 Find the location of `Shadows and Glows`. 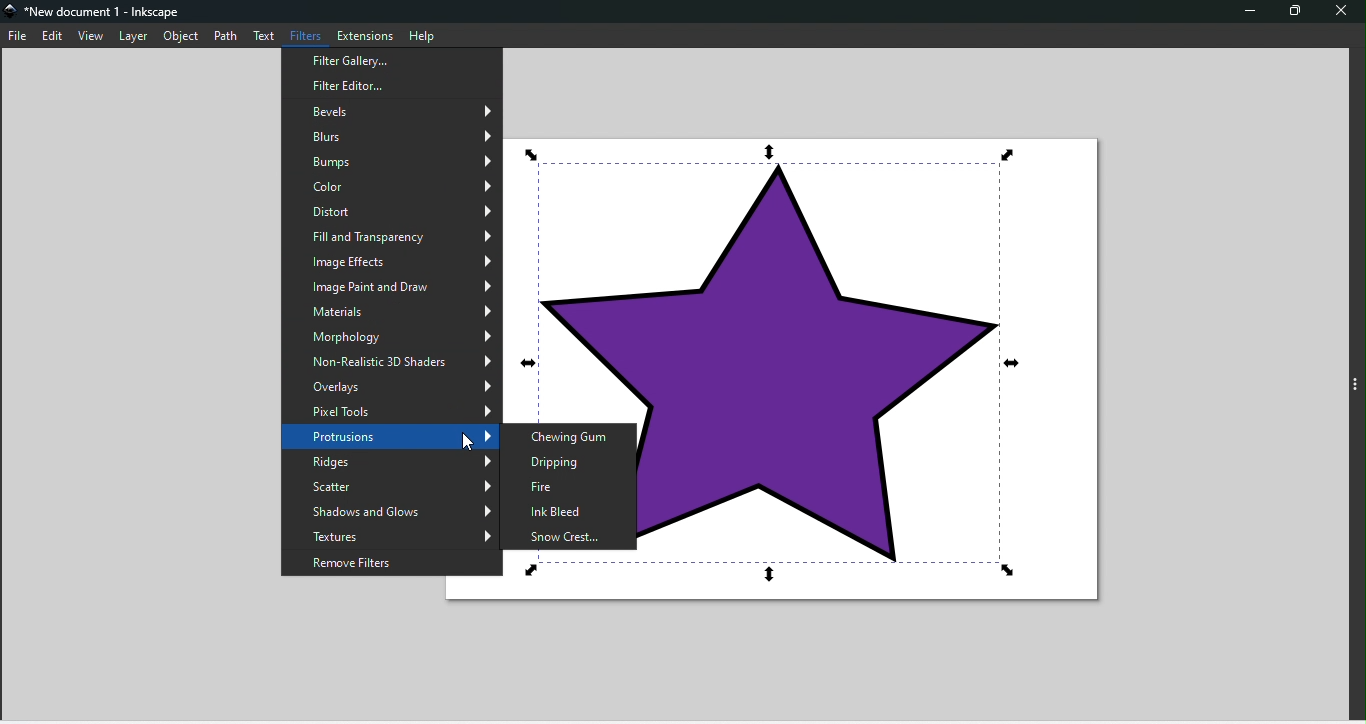

Shadows and Glows is located at coordinates (392, 511).